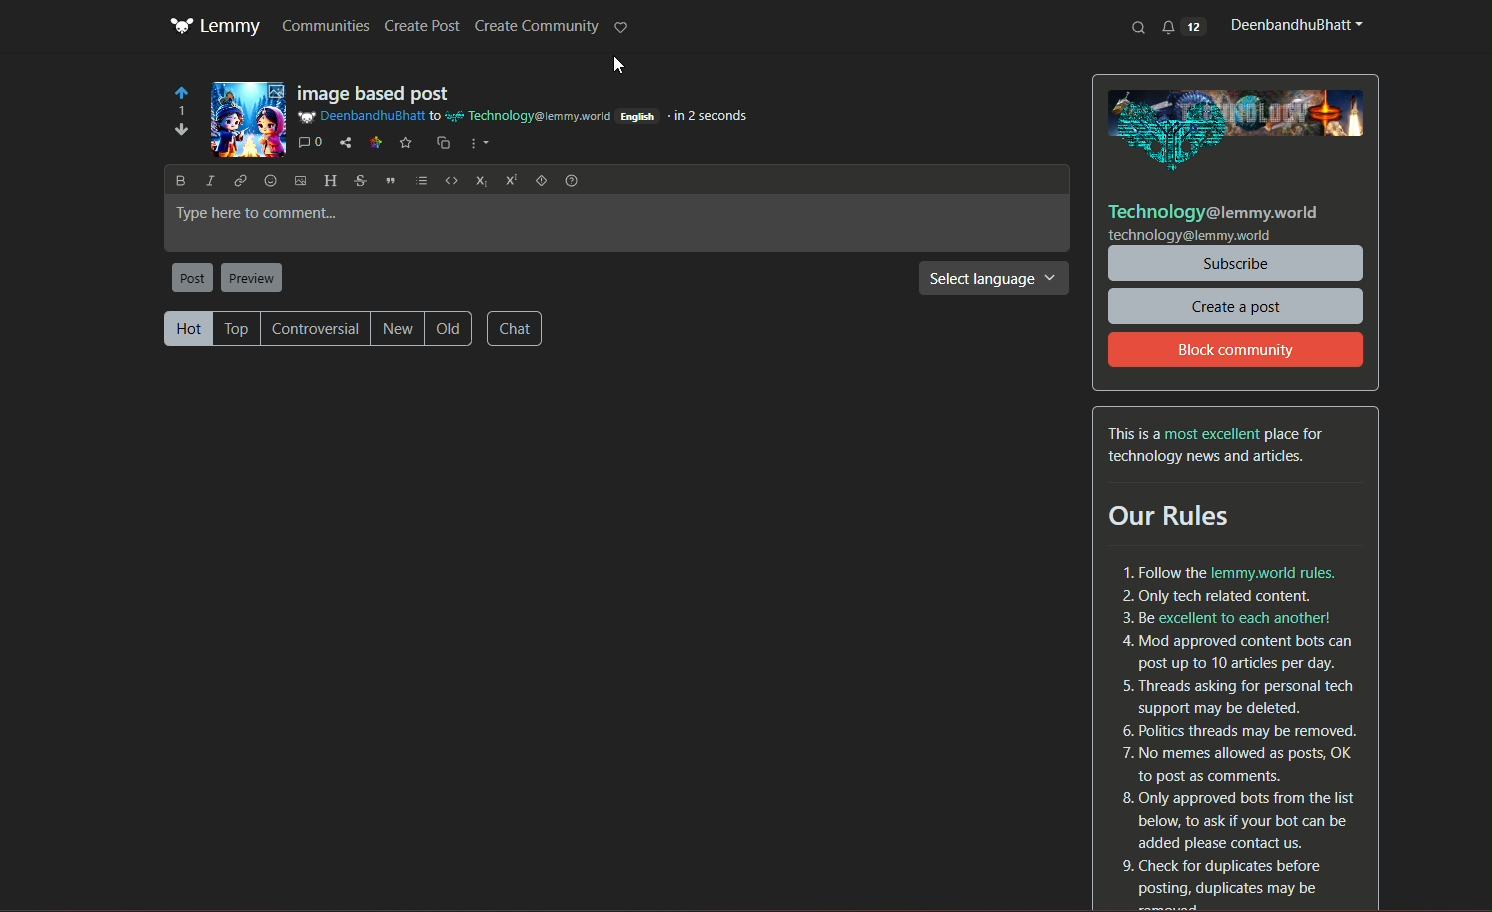 The height and width of the screenshot is (912, 1492). Describe the element at coordinates (1182, 517) in the screenshot. I see `Our Rules` at that location.